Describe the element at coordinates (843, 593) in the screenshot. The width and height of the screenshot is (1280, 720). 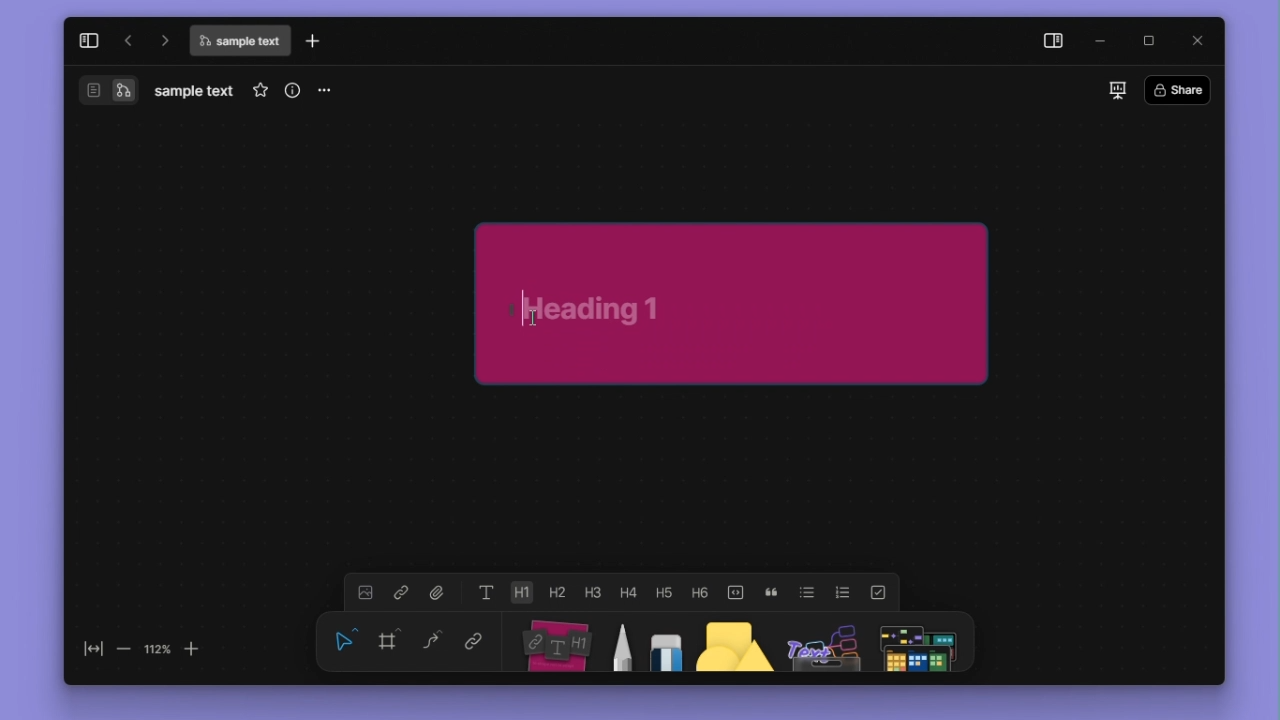
I see `numbered list` at that location.